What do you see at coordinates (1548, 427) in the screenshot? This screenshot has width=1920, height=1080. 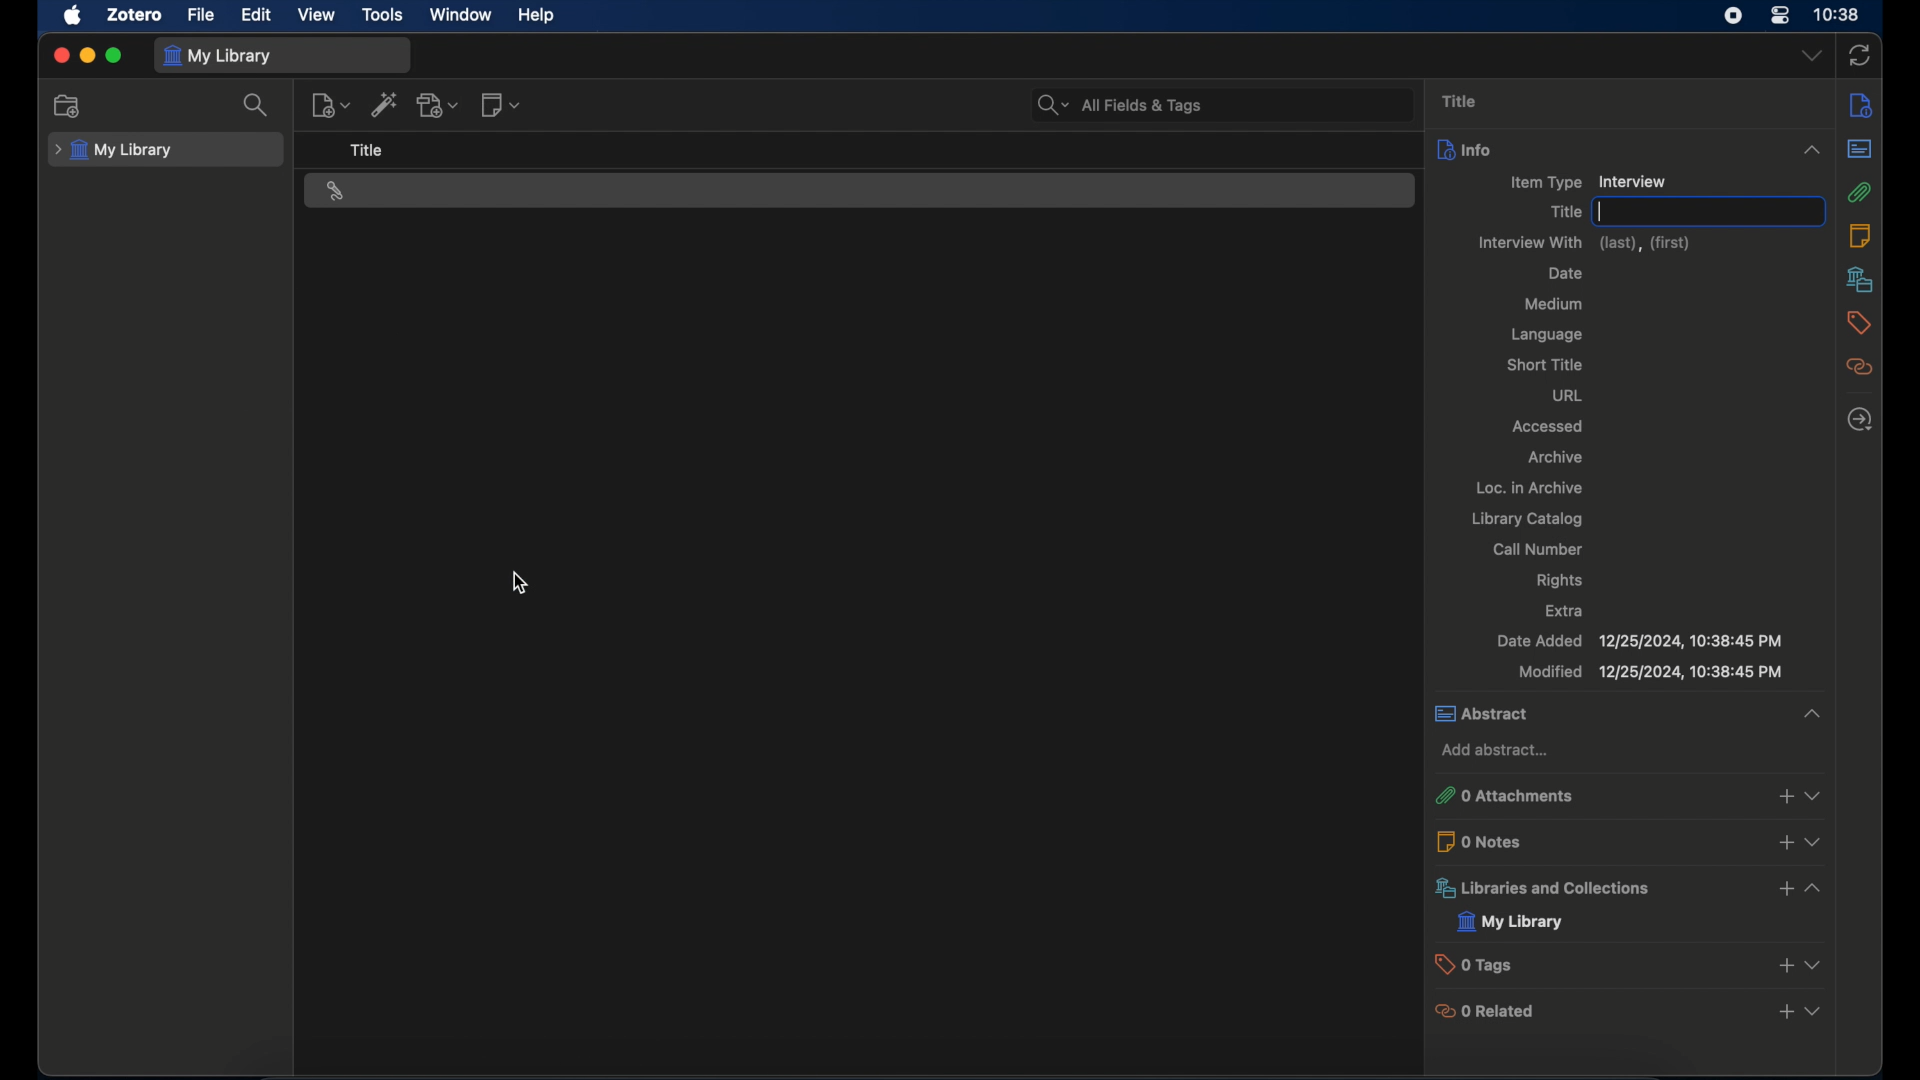 I see `accessed` at bounding box center [1548, 427].